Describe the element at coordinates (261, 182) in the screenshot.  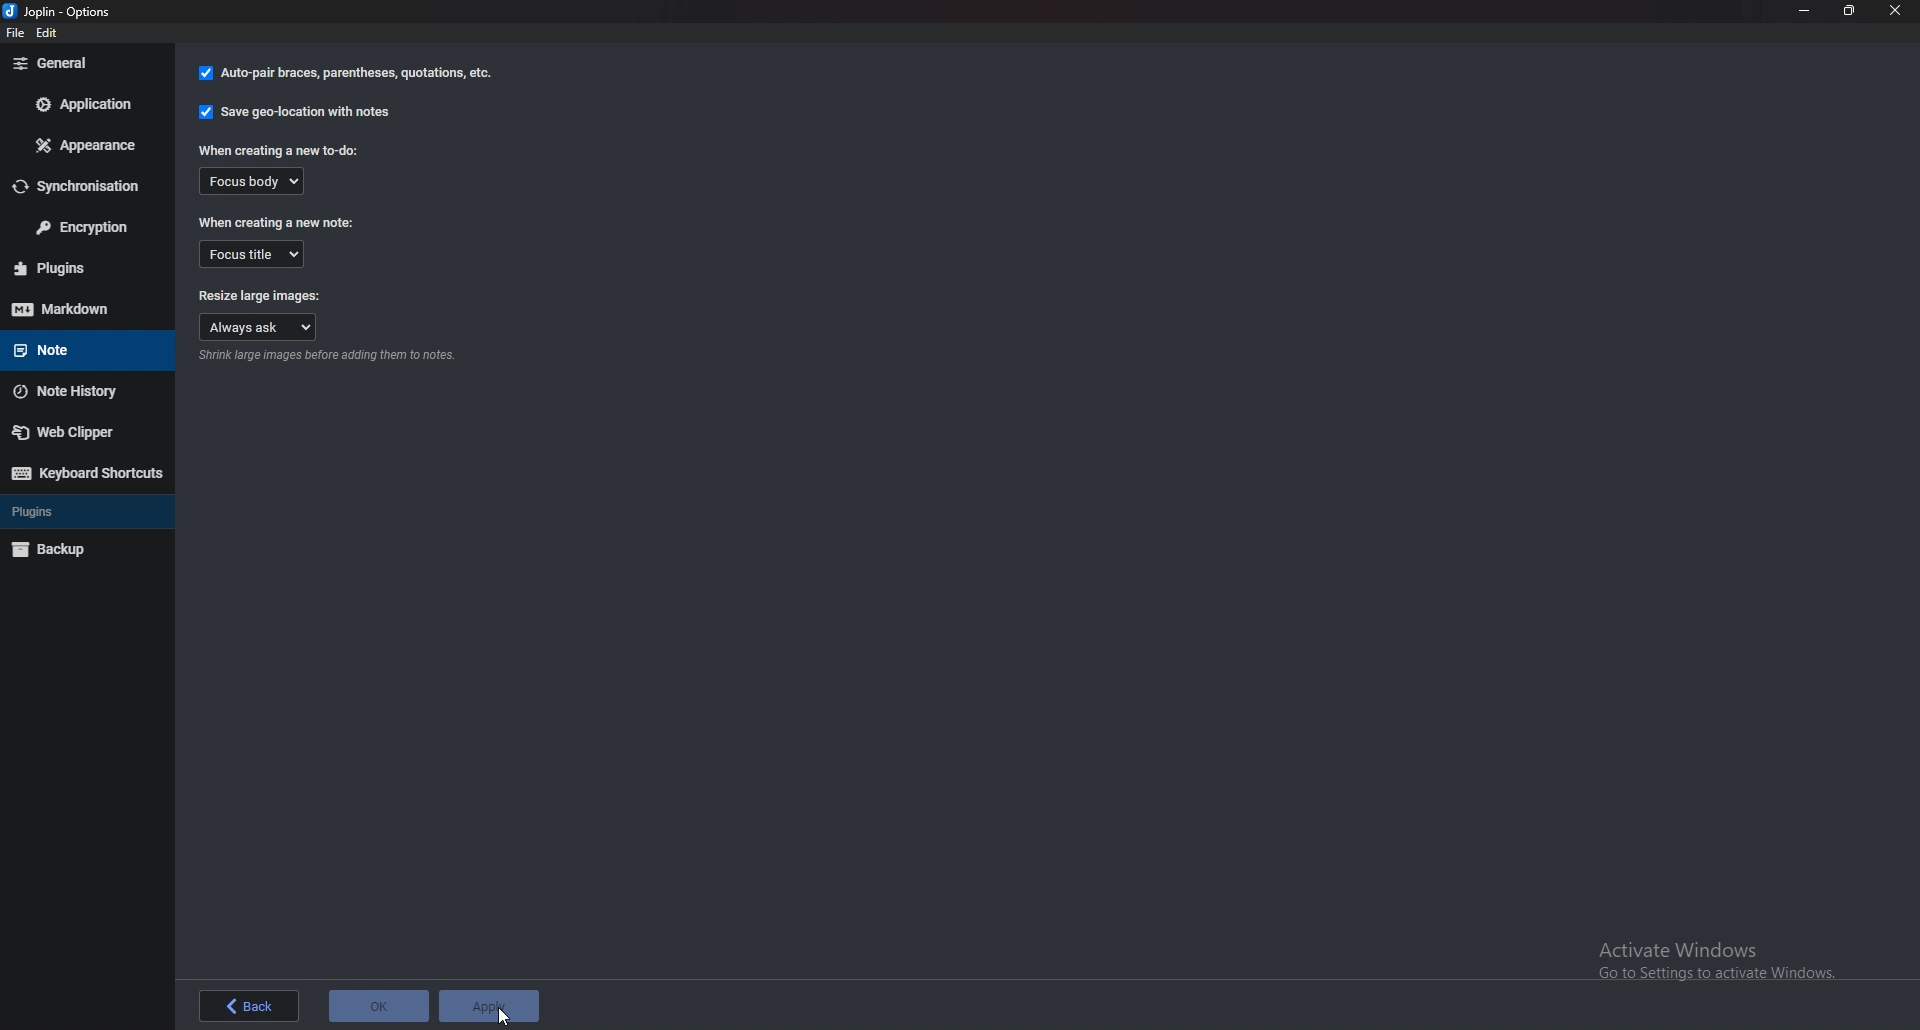
I see `Focus body` at that location.